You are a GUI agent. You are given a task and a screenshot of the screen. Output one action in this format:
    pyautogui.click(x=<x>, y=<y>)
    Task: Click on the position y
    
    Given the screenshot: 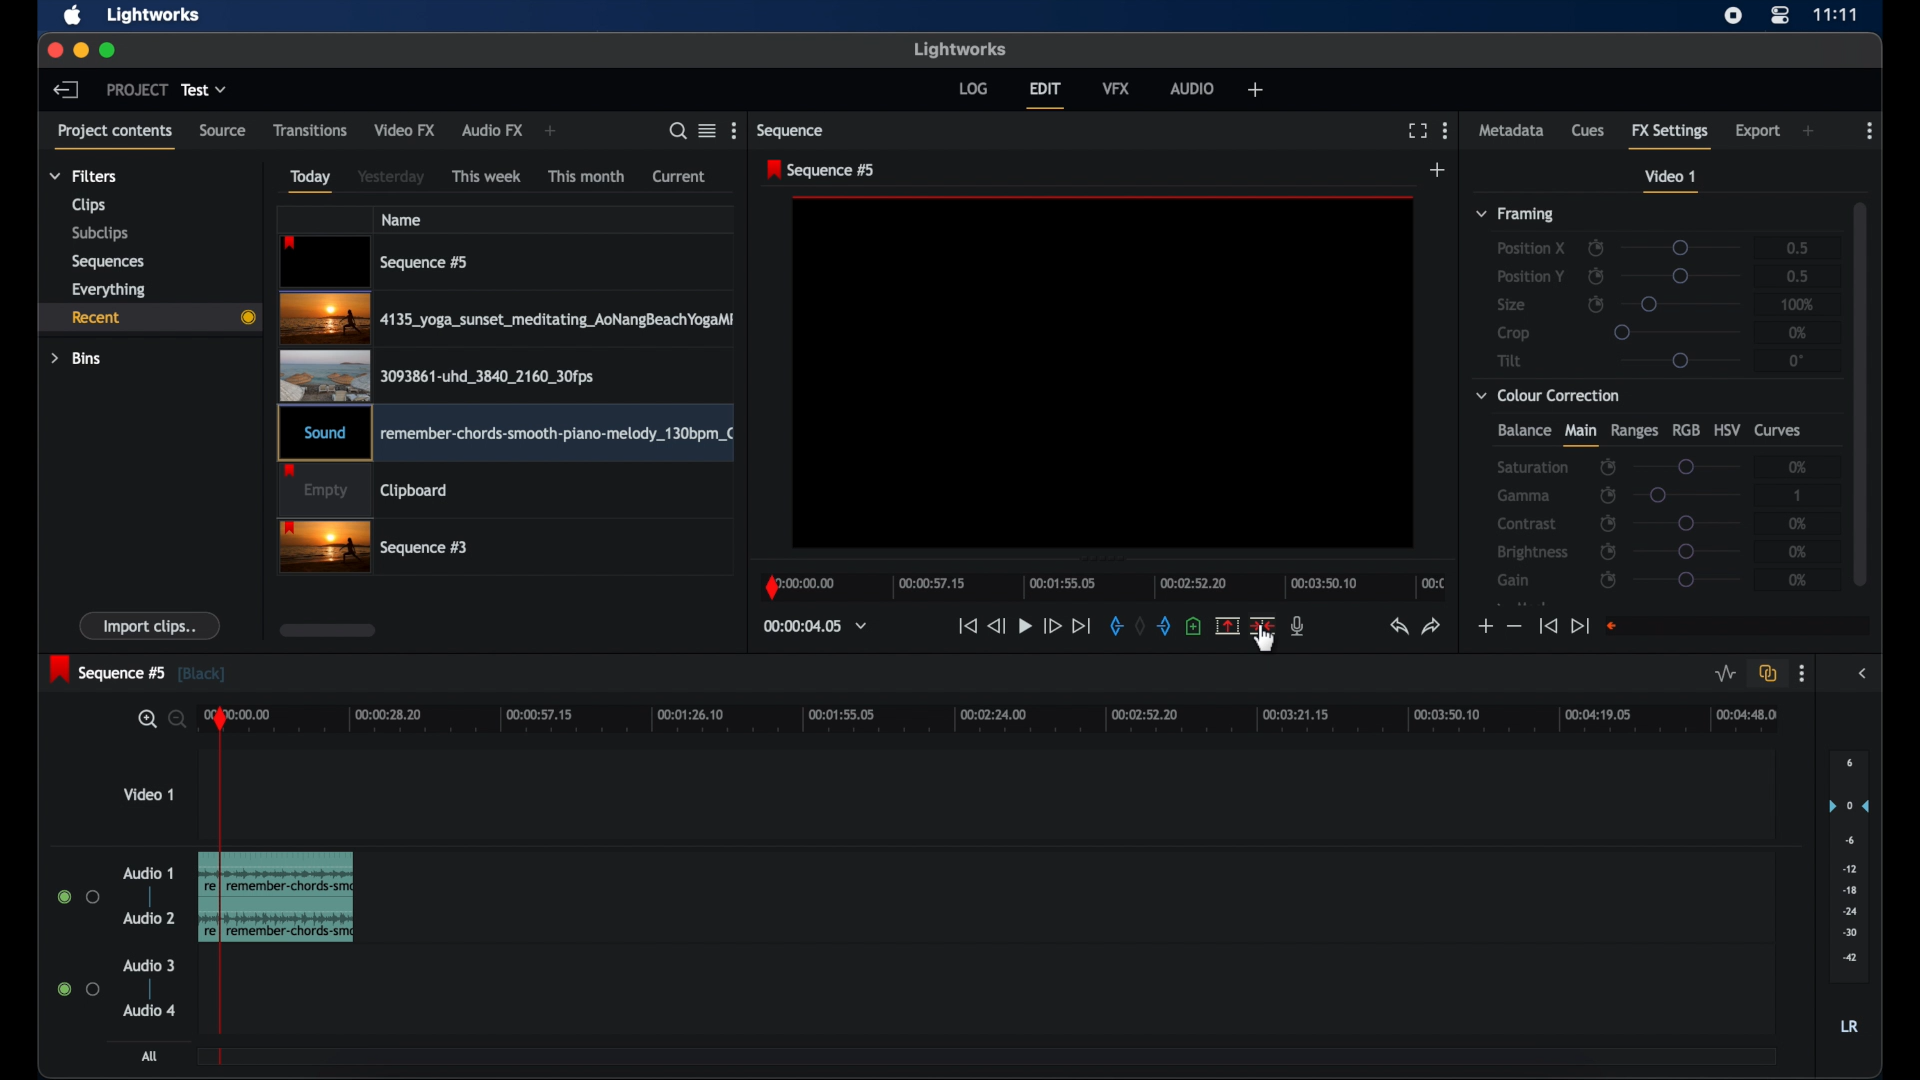 What is the action you would take?
    pyautogui.click(x=1530, y=275)
    